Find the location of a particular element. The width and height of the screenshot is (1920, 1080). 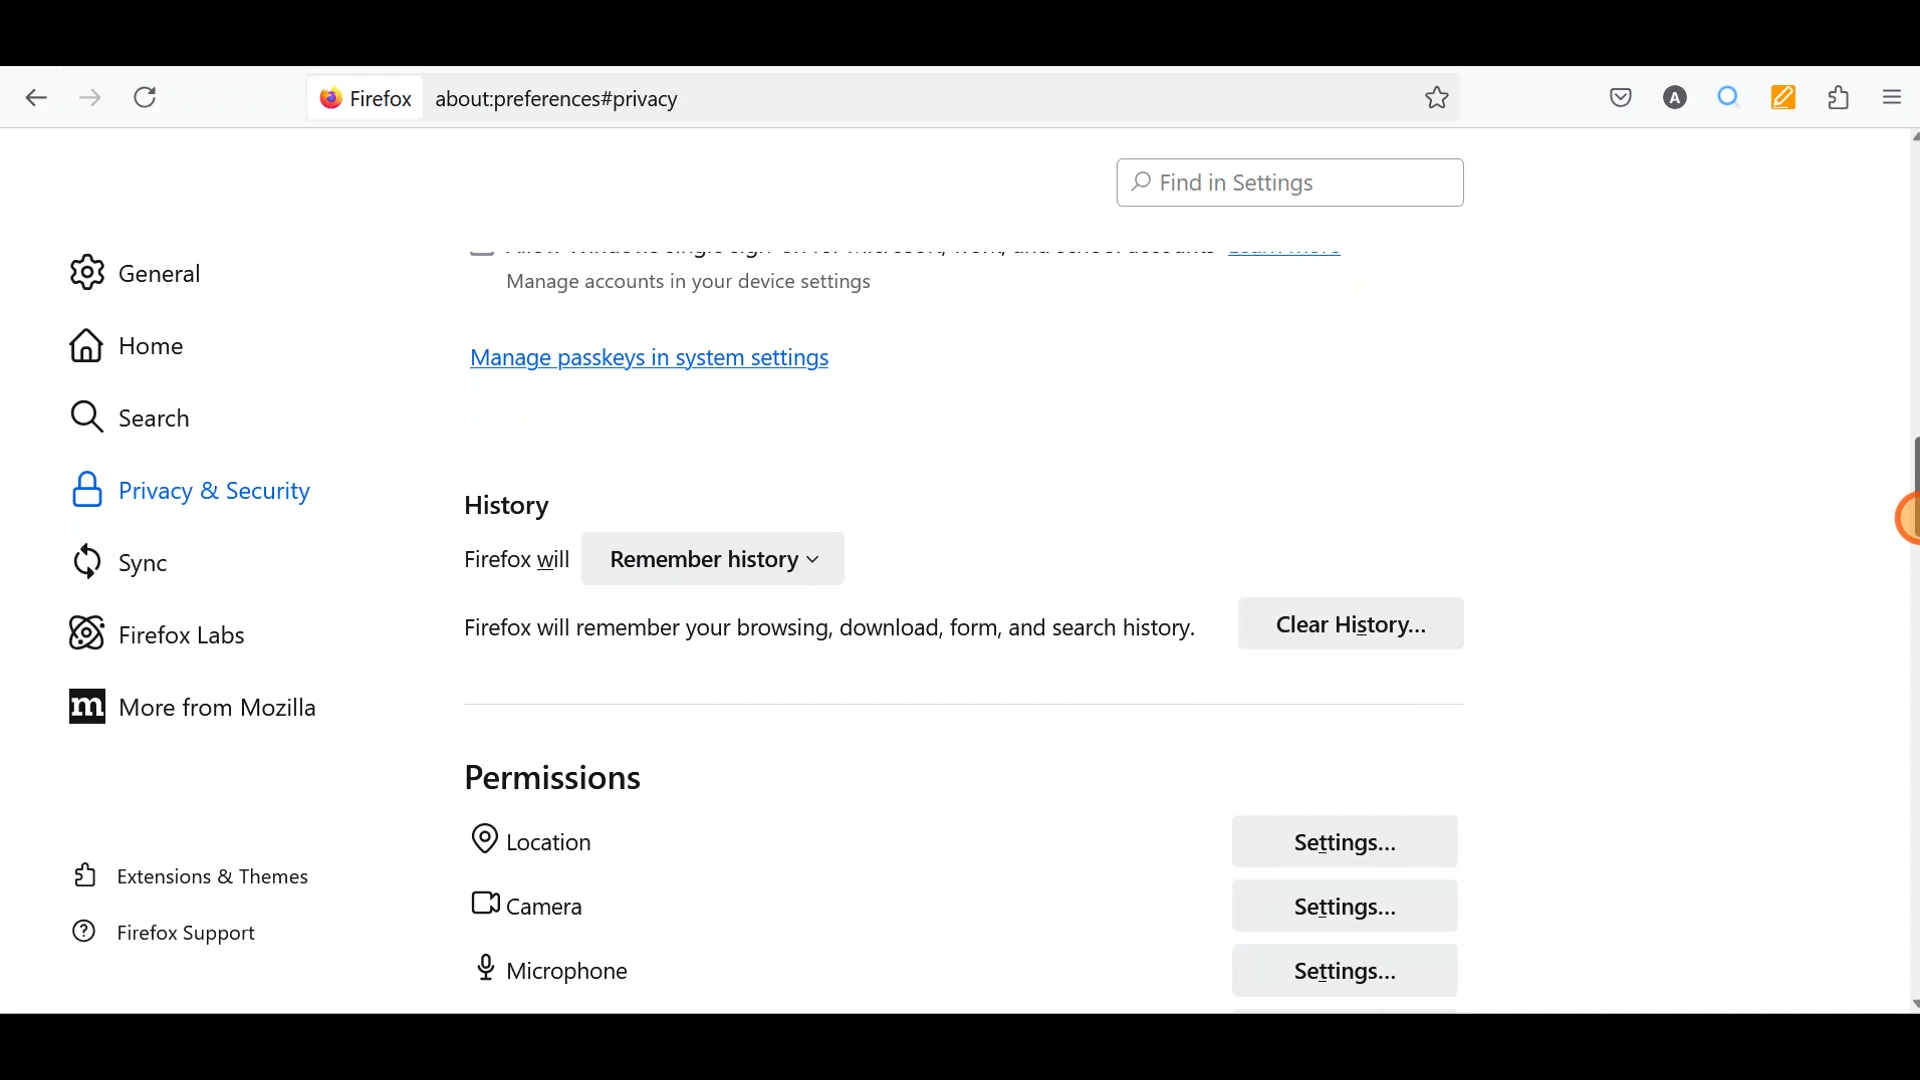

Location settings is located at coordinates (952, 844).